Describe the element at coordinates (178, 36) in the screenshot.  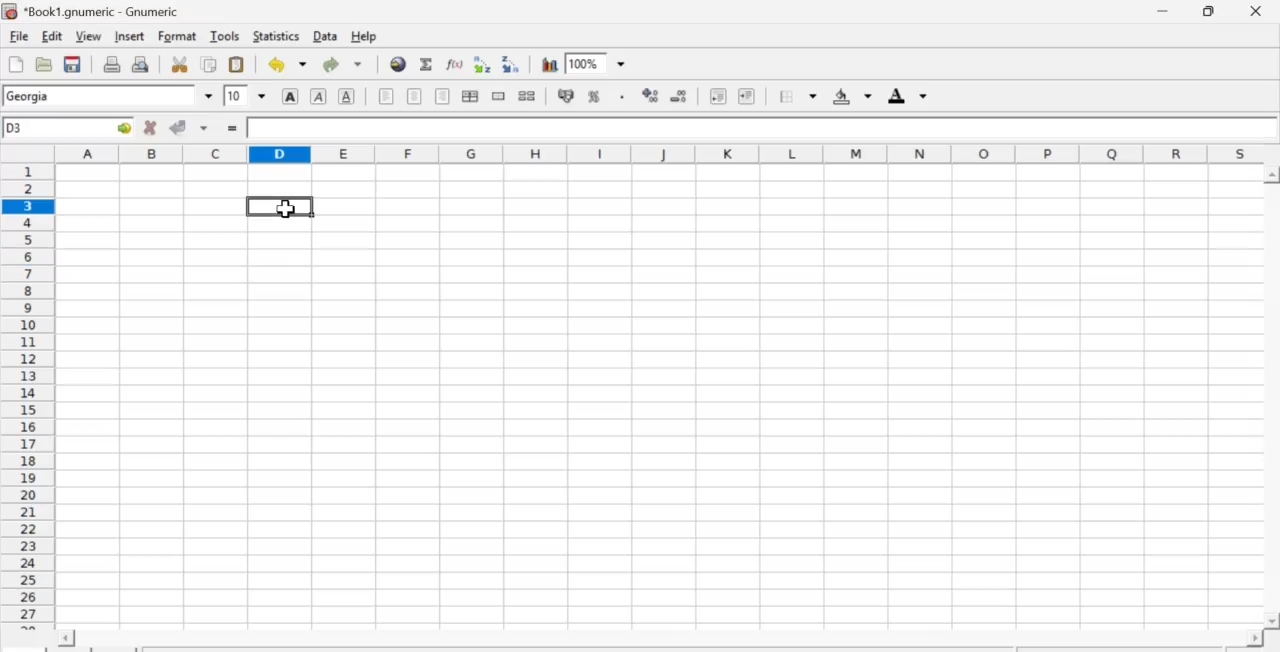
I see `Format` at that location.